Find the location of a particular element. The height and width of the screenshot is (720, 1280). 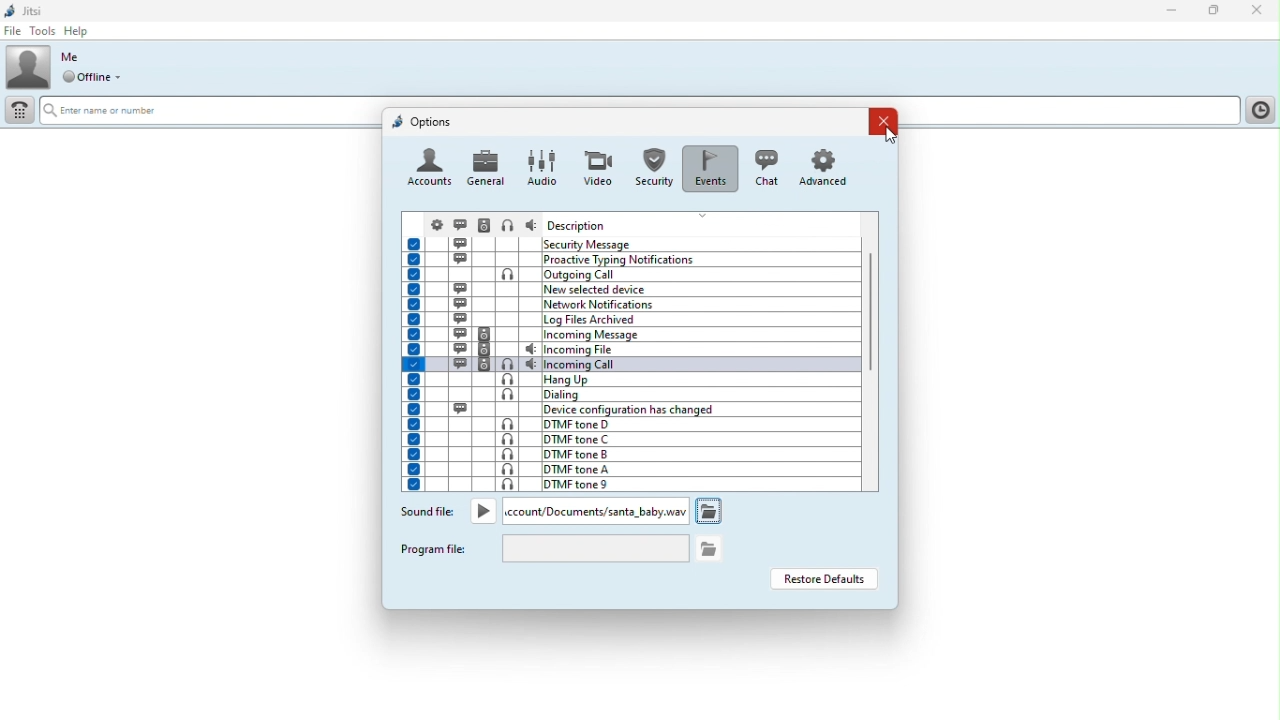

events is located at coordinates (708, 170).